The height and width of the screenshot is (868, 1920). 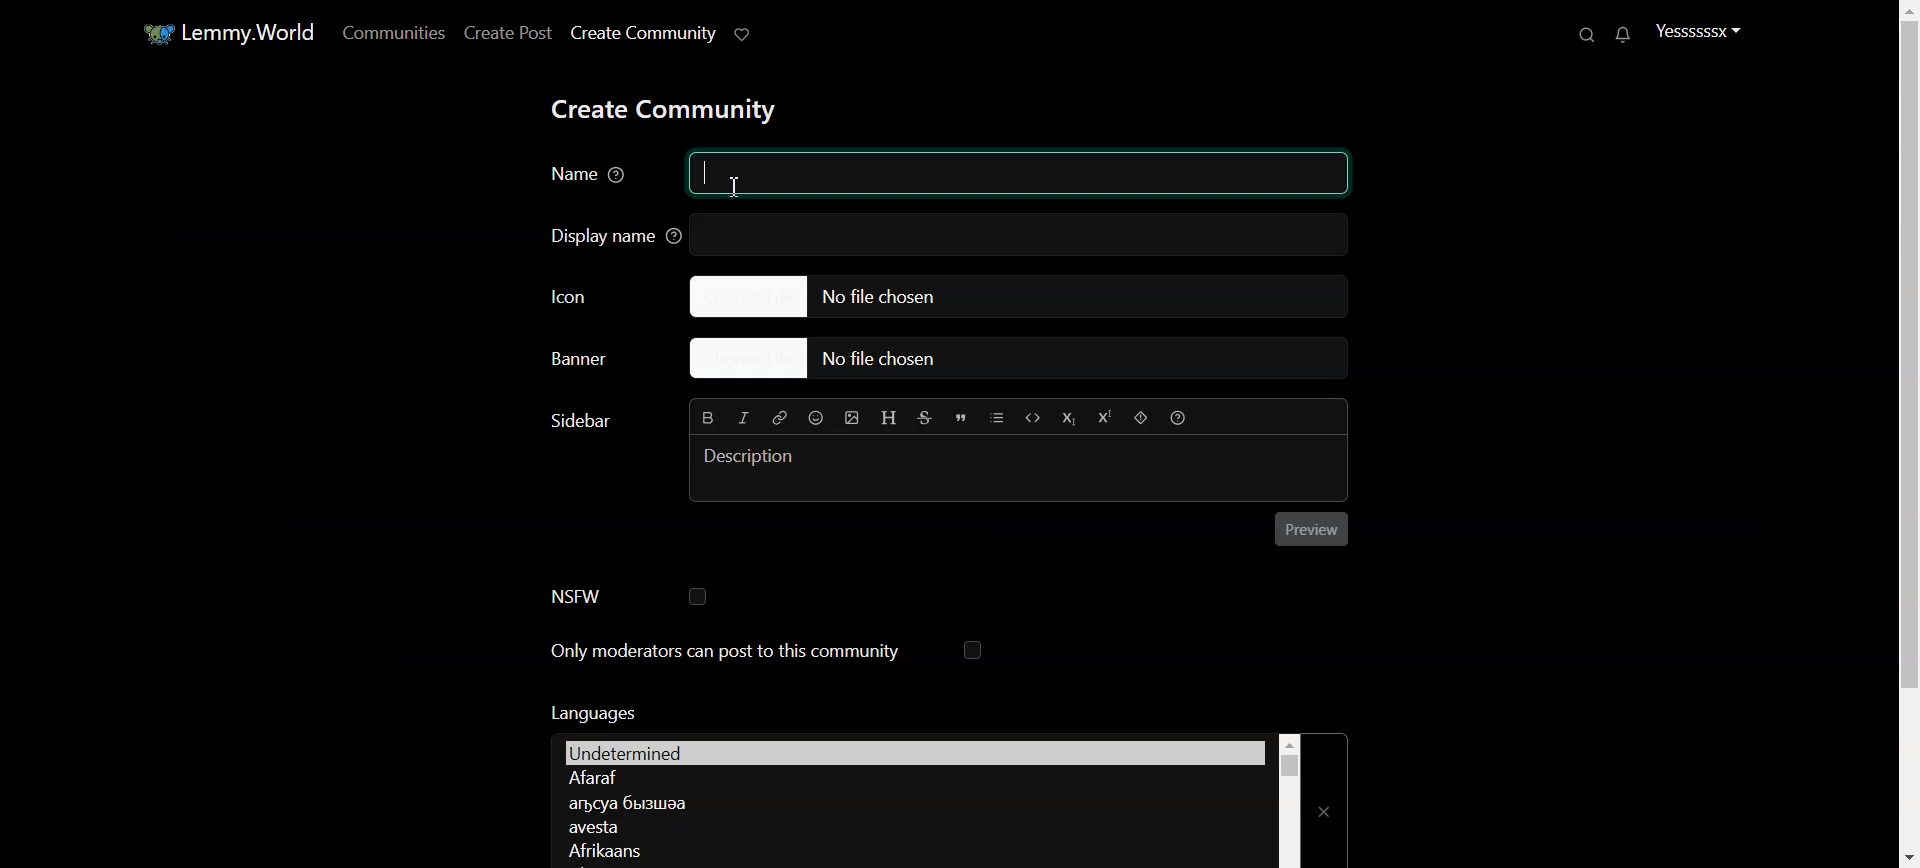 I want to click on Support Lemmy, so click(x=744, y=33).